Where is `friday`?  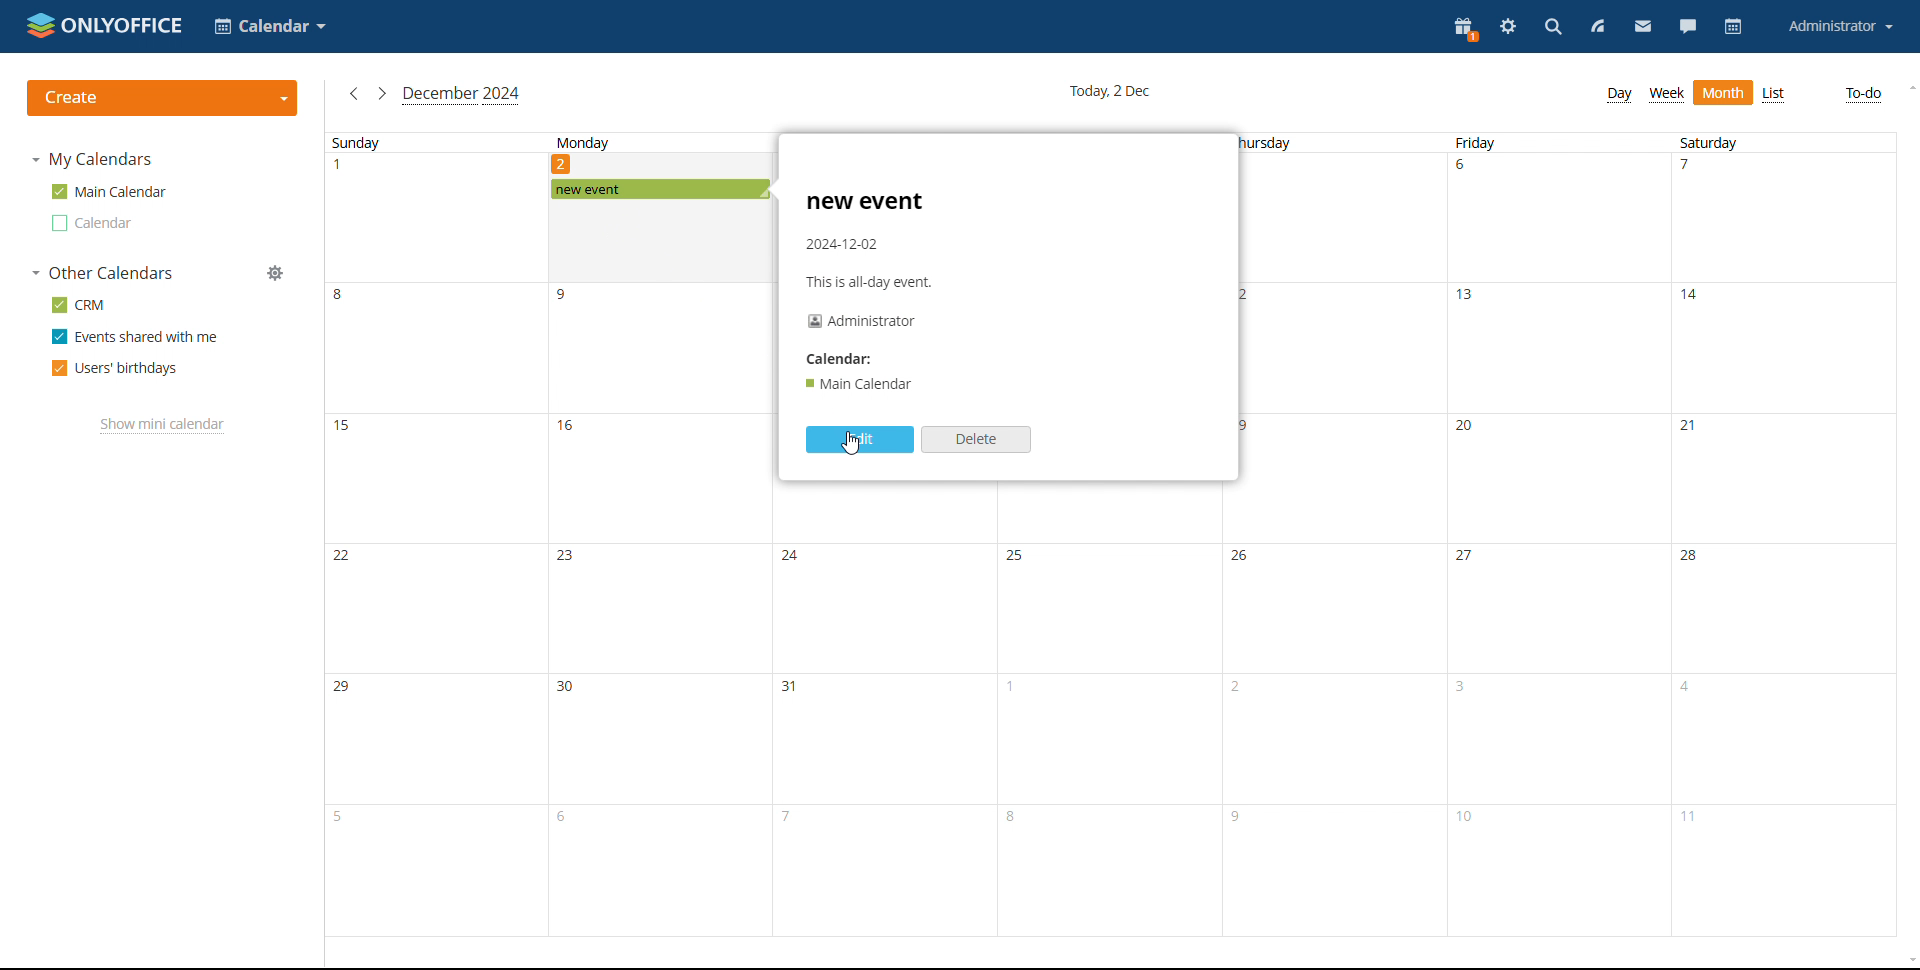
friday is located at coordinates (1559, 533).